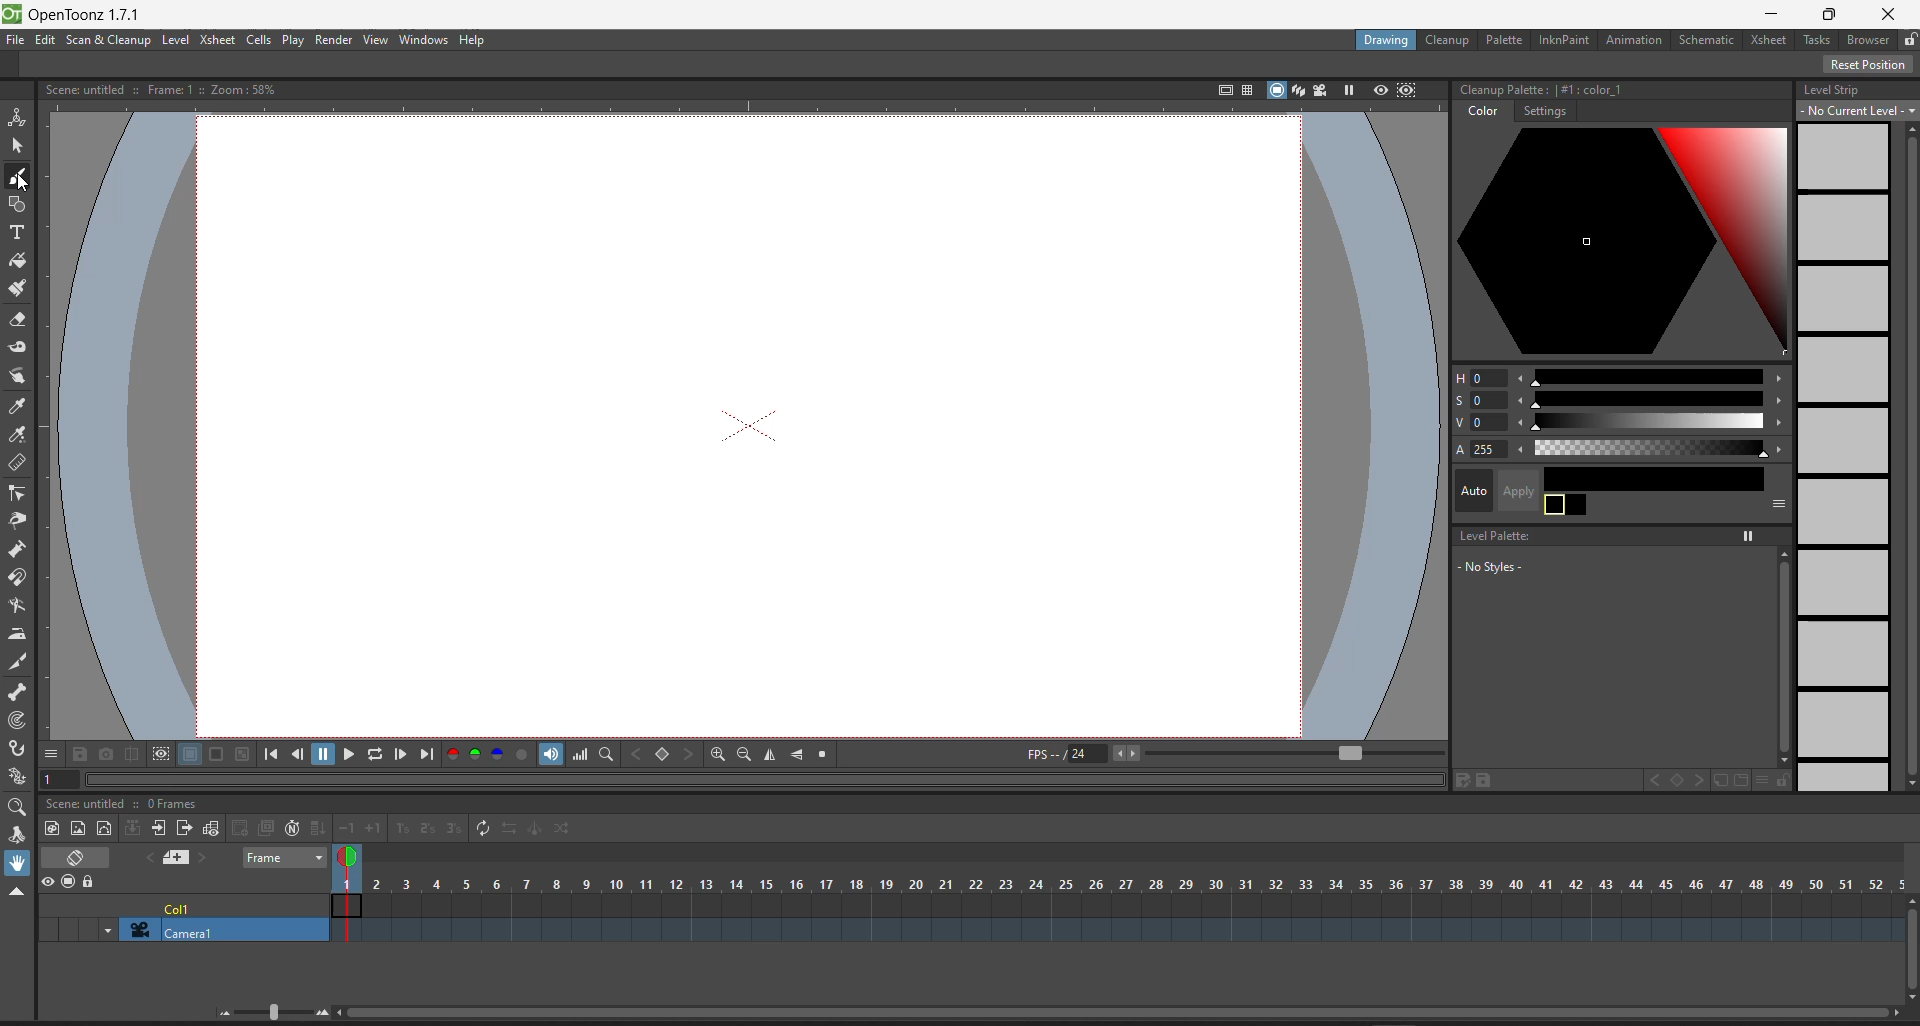 The image size is (1920, 1026). What do you see at coordinates (1448, 40) in the screenshot?
I see `cleanup` at bounding box center [1448, 40].